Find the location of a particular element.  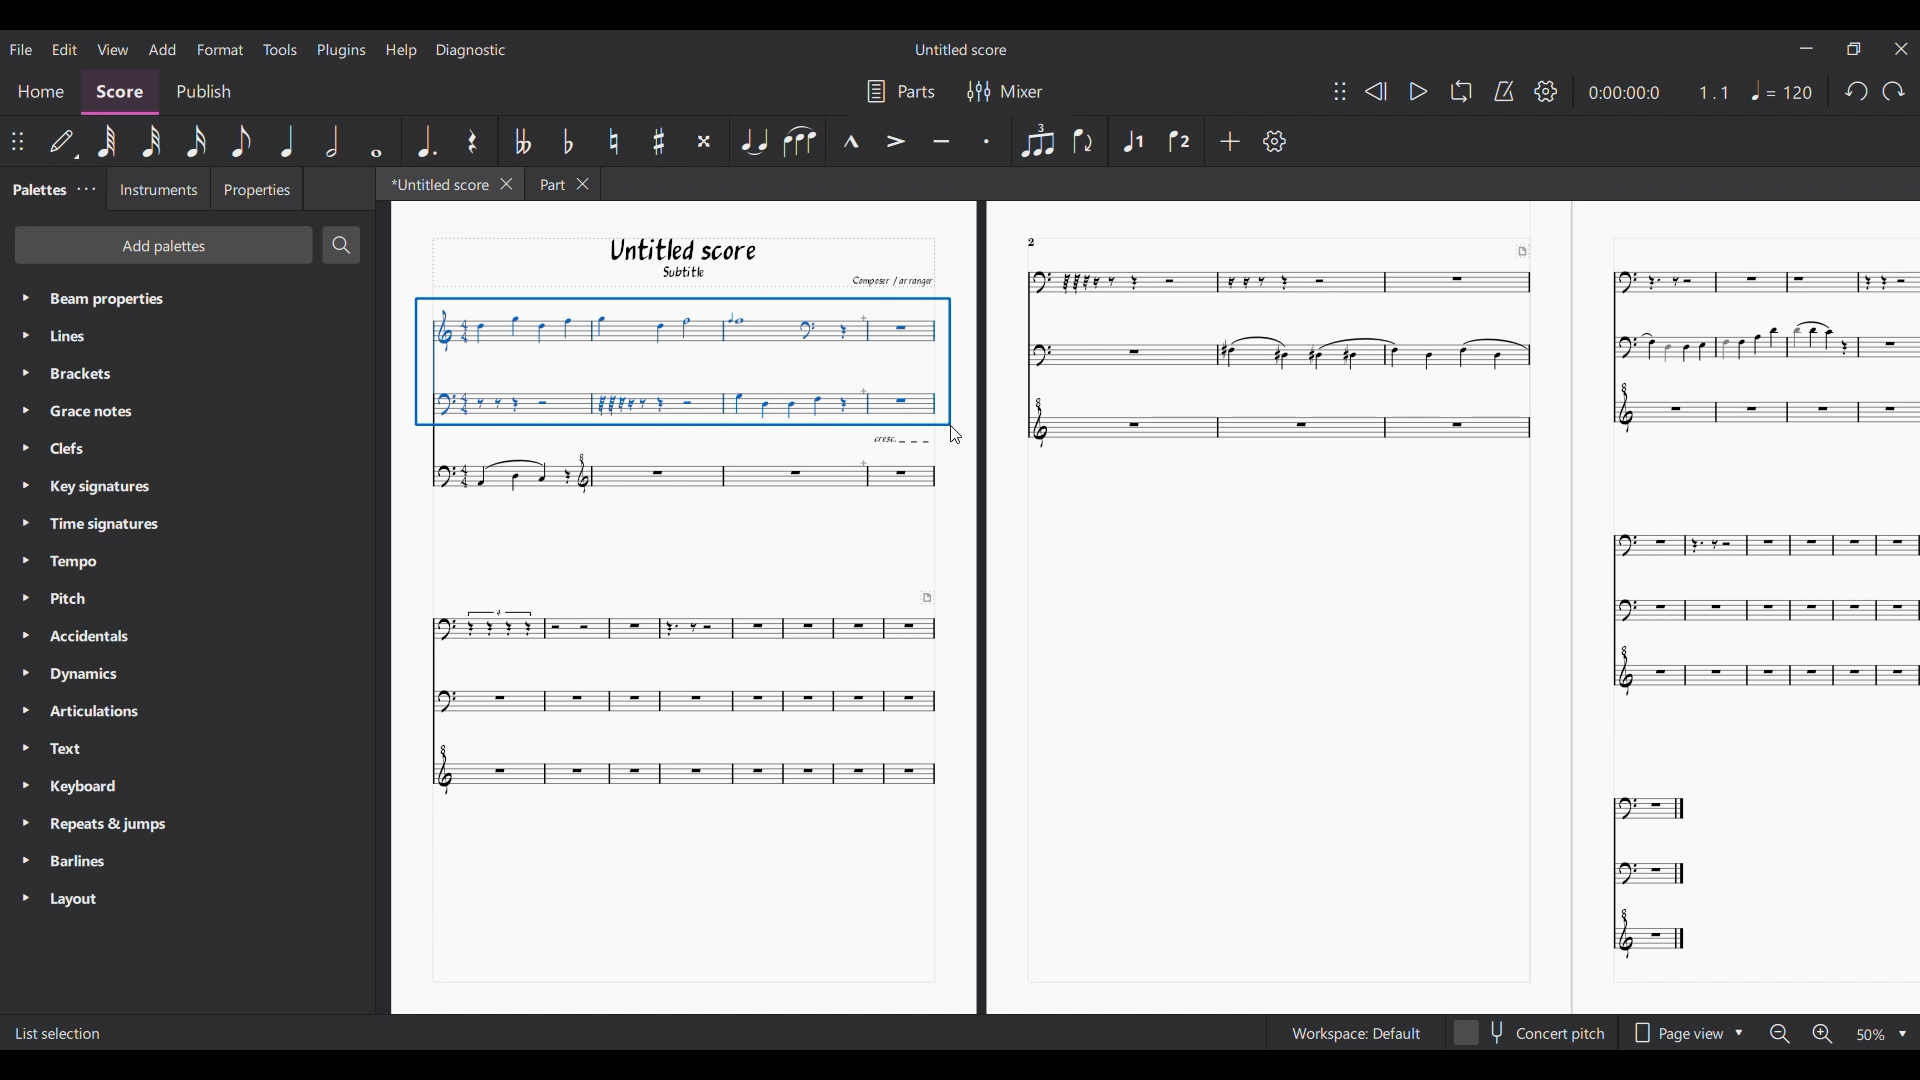

Search is located at coordinates (341, 245).